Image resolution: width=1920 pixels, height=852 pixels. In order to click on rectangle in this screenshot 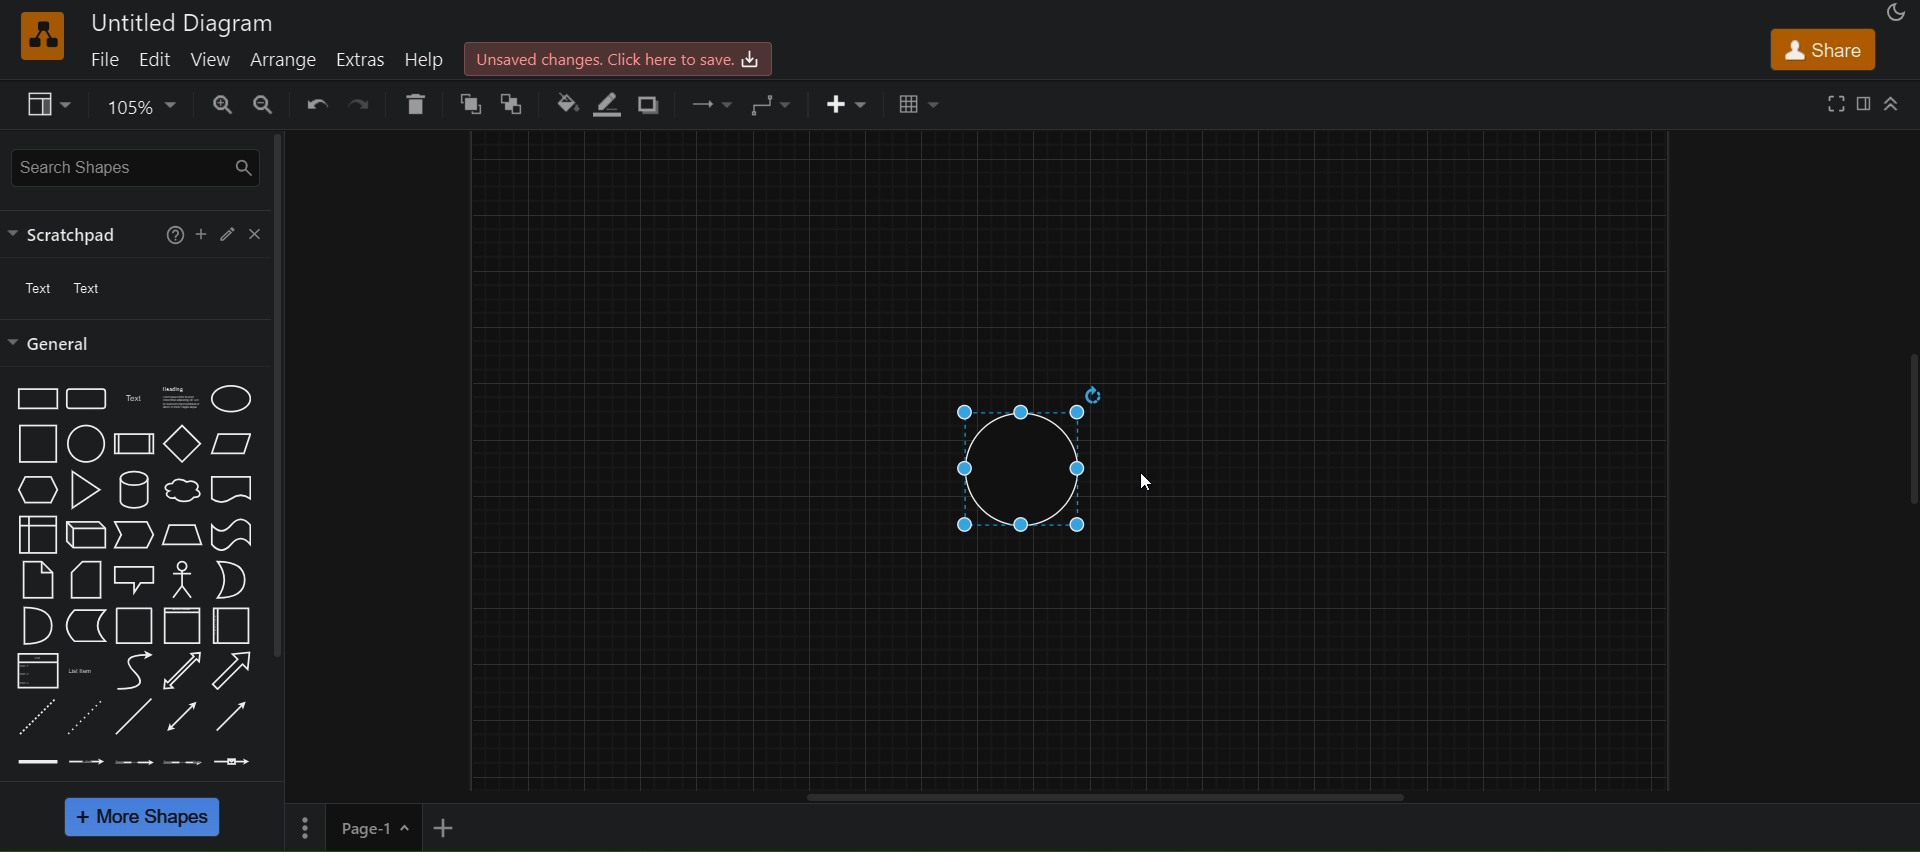, I will do `click(32, 400)`.